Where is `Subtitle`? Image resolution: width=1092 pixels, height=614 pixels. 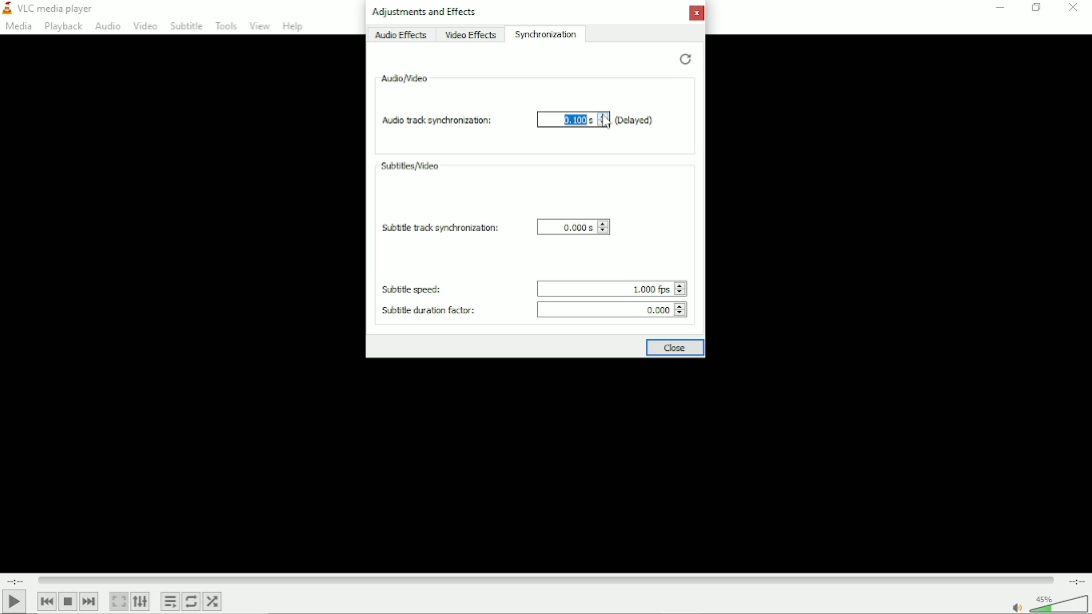 Subtitle is located at coordinates (186, 25).